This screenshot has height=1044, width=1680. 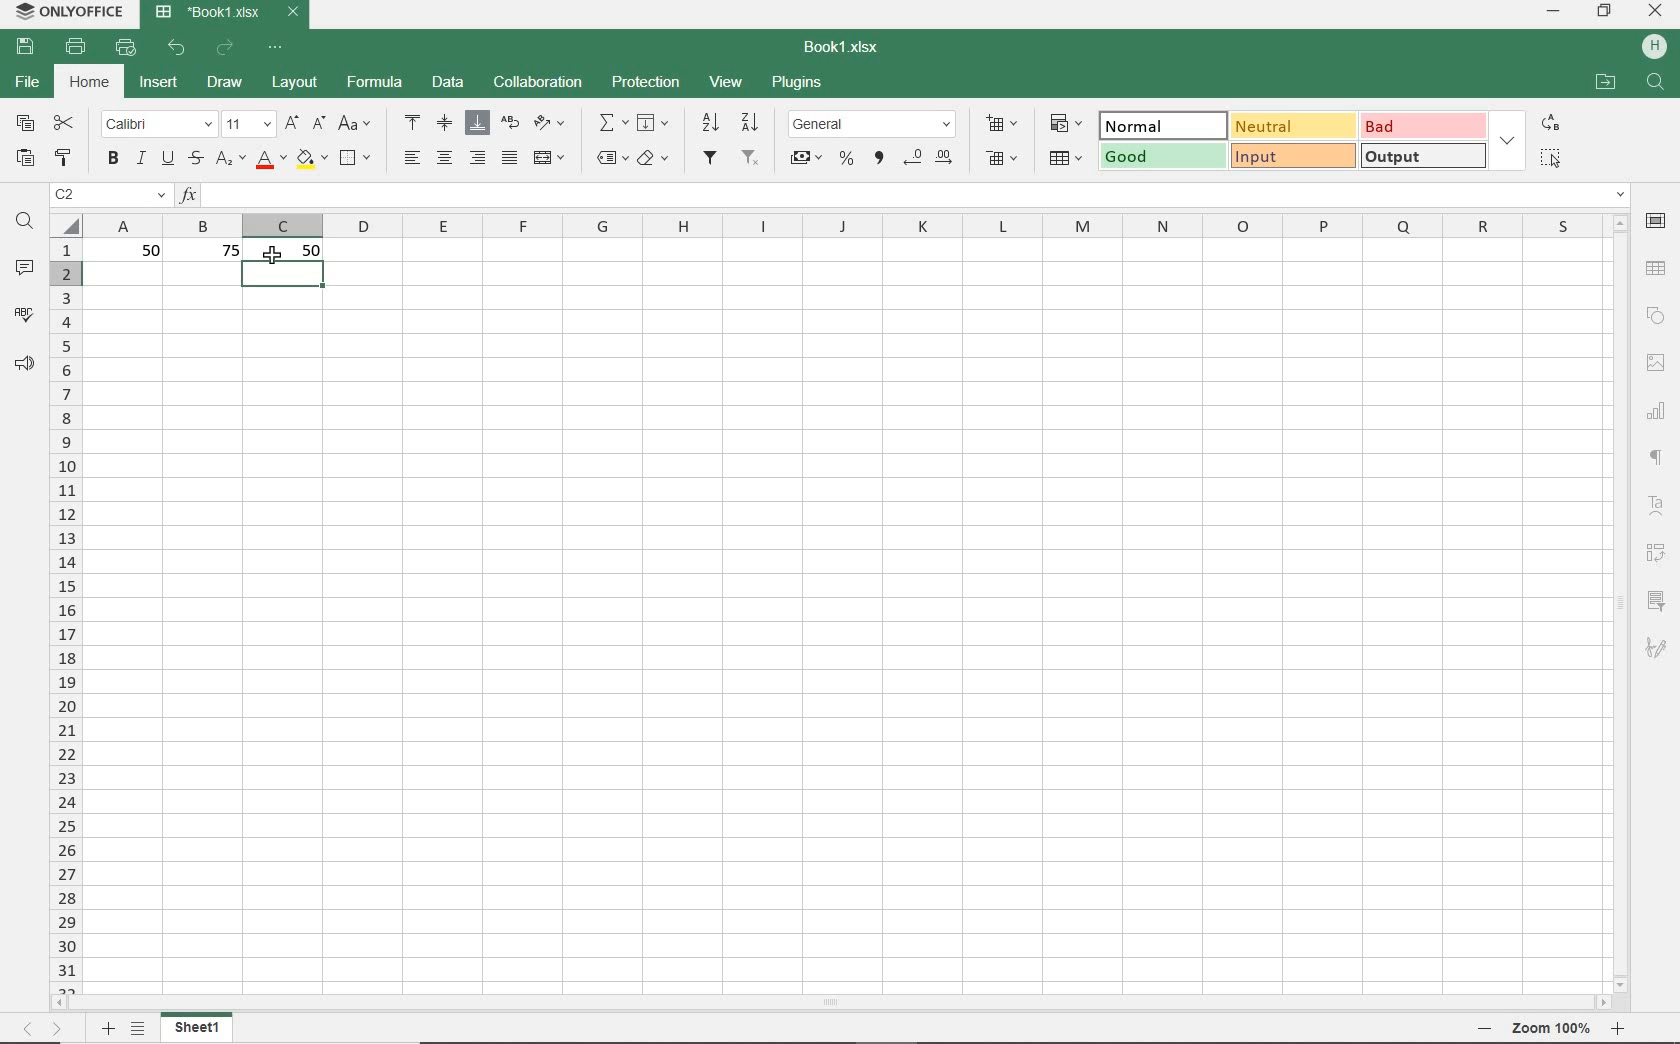 I want to click on align right, so click(x=477, y=158).